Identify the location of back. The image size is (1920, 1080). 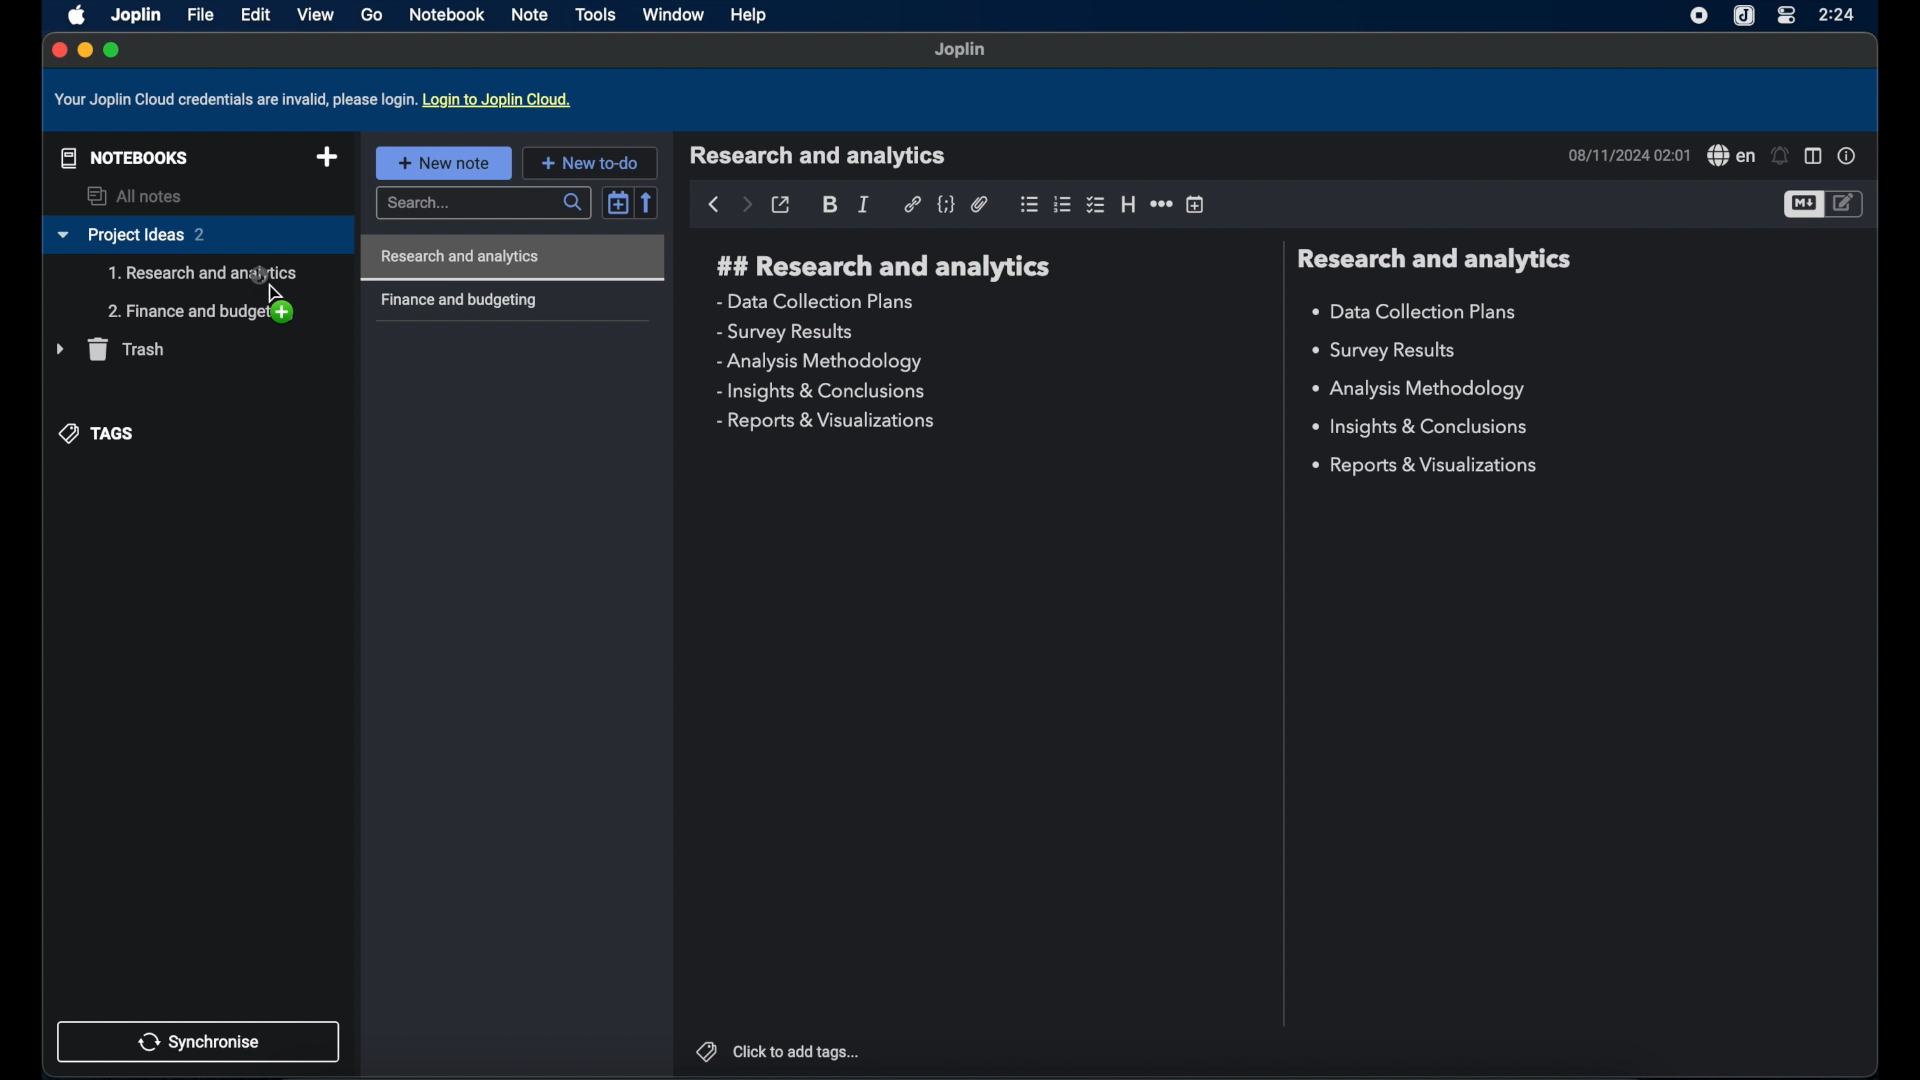
(713, 205).